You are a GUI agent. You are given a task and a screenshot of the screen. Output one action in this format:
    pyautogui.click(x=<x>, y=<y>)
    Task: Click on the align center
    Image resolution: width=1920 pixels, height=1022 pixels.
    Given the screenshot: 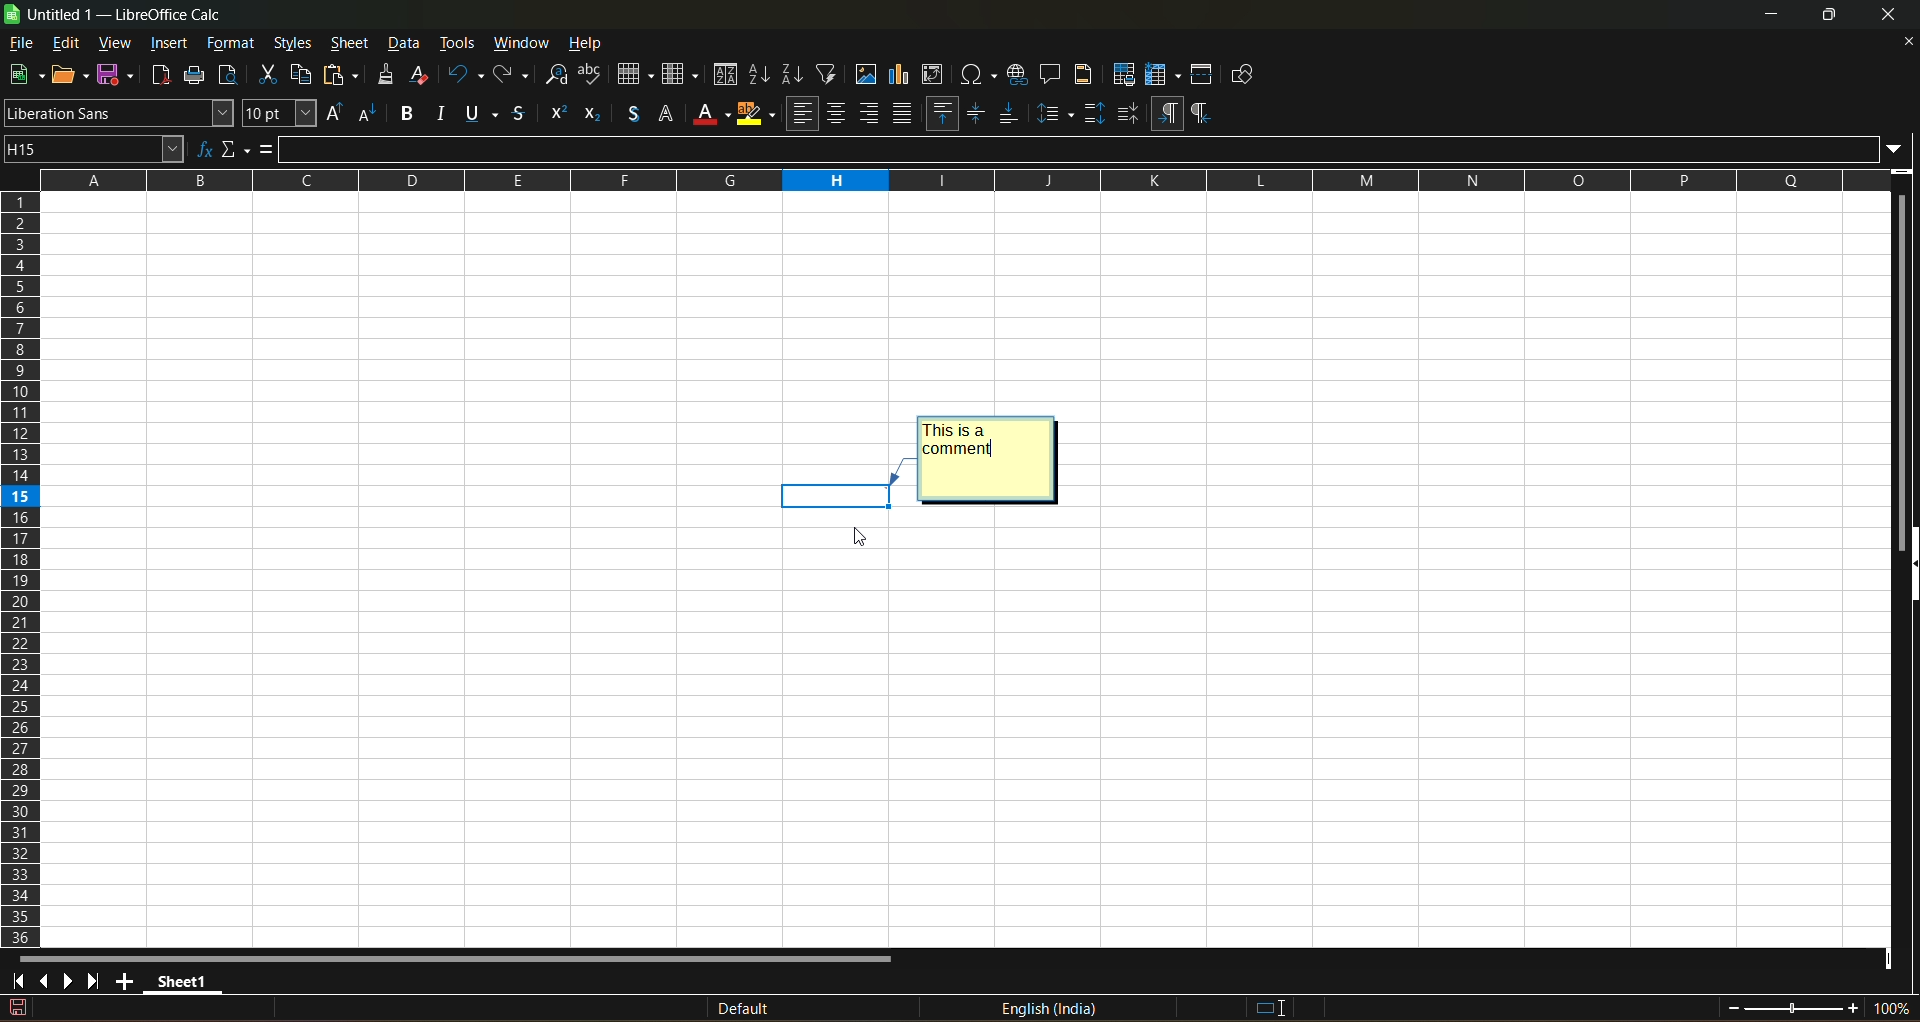 What is the action you would take?
    pyautogui.click(x=589, y=113)
    